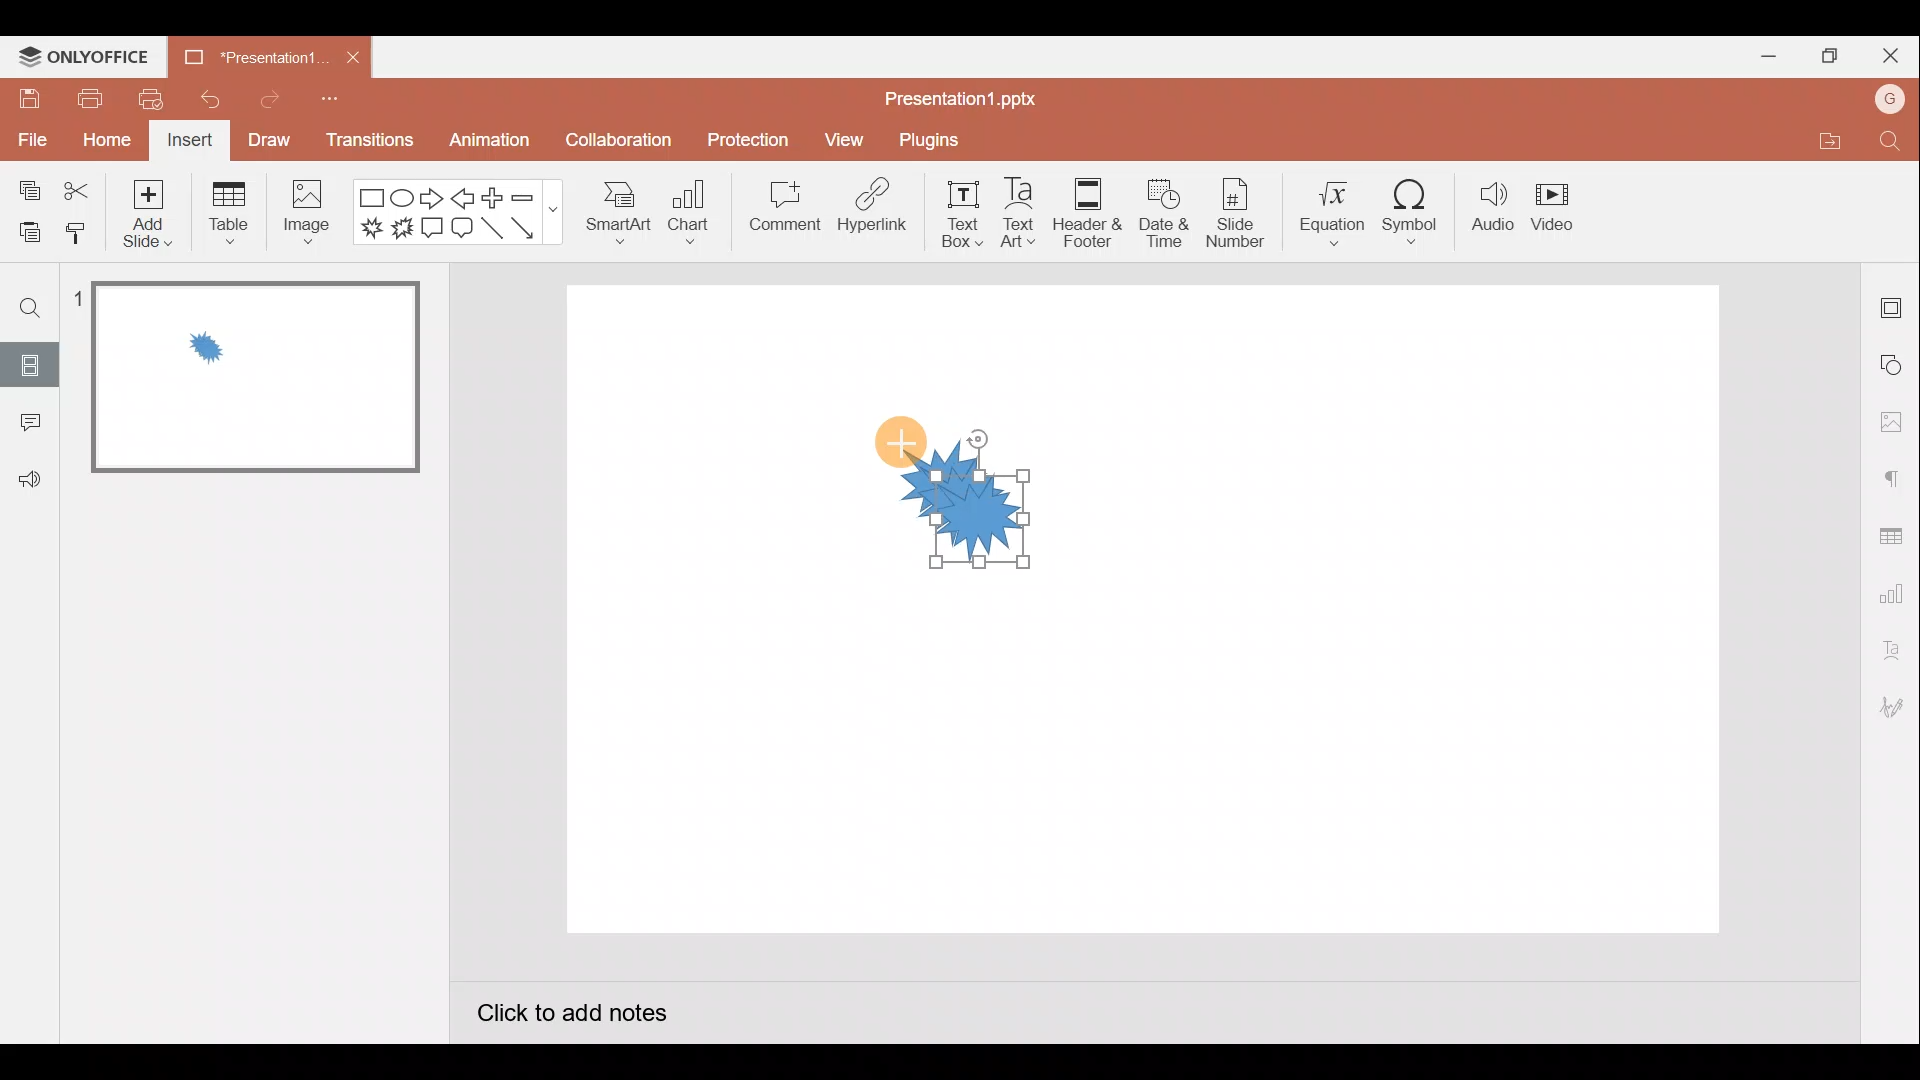 The height and width of the screenshot is (1080, 1920). What do you see at coordinates (842, 138) in the screenshot?
I see `View` at bounding box center [842, 138].